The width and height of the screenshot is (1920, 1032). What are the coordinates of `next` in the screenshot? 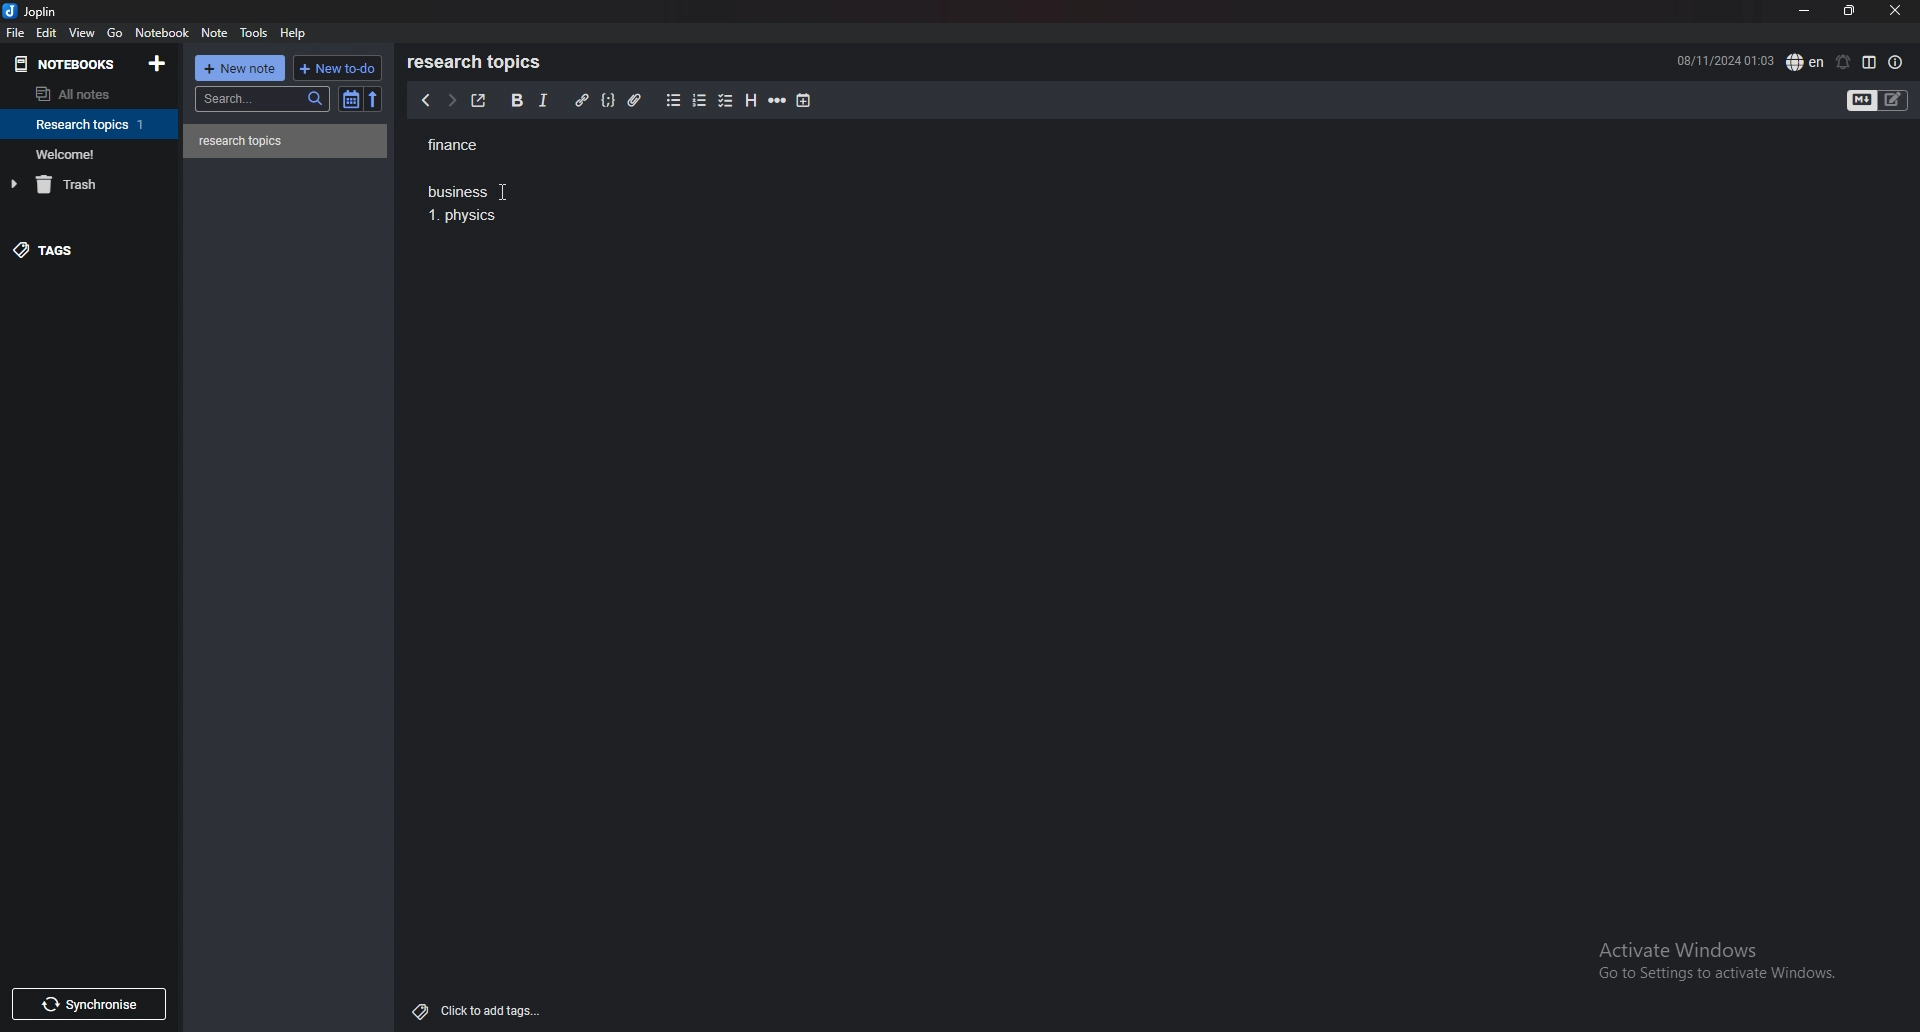 It's located at (449, 102).